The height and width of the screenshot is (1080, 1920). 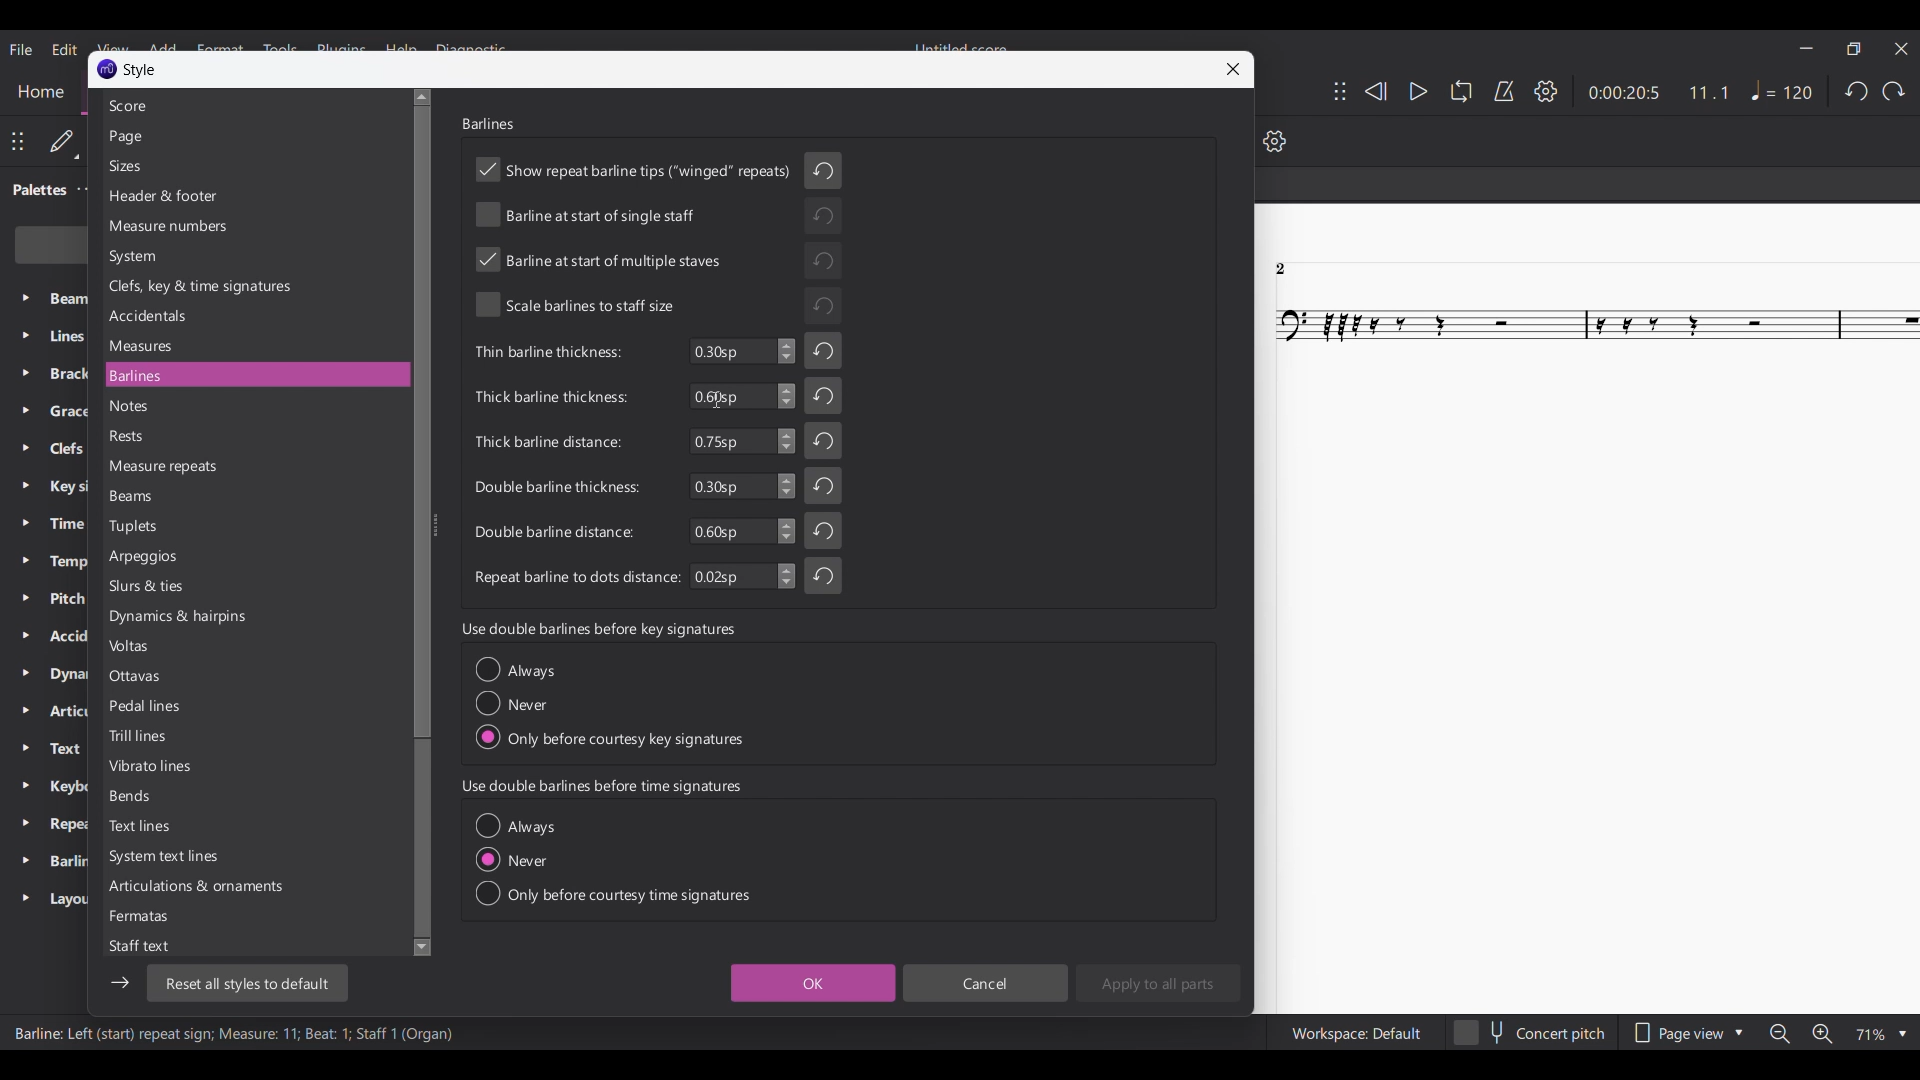 I want to click on Toggle for concert pitch, so click(x=1529, y=1033).